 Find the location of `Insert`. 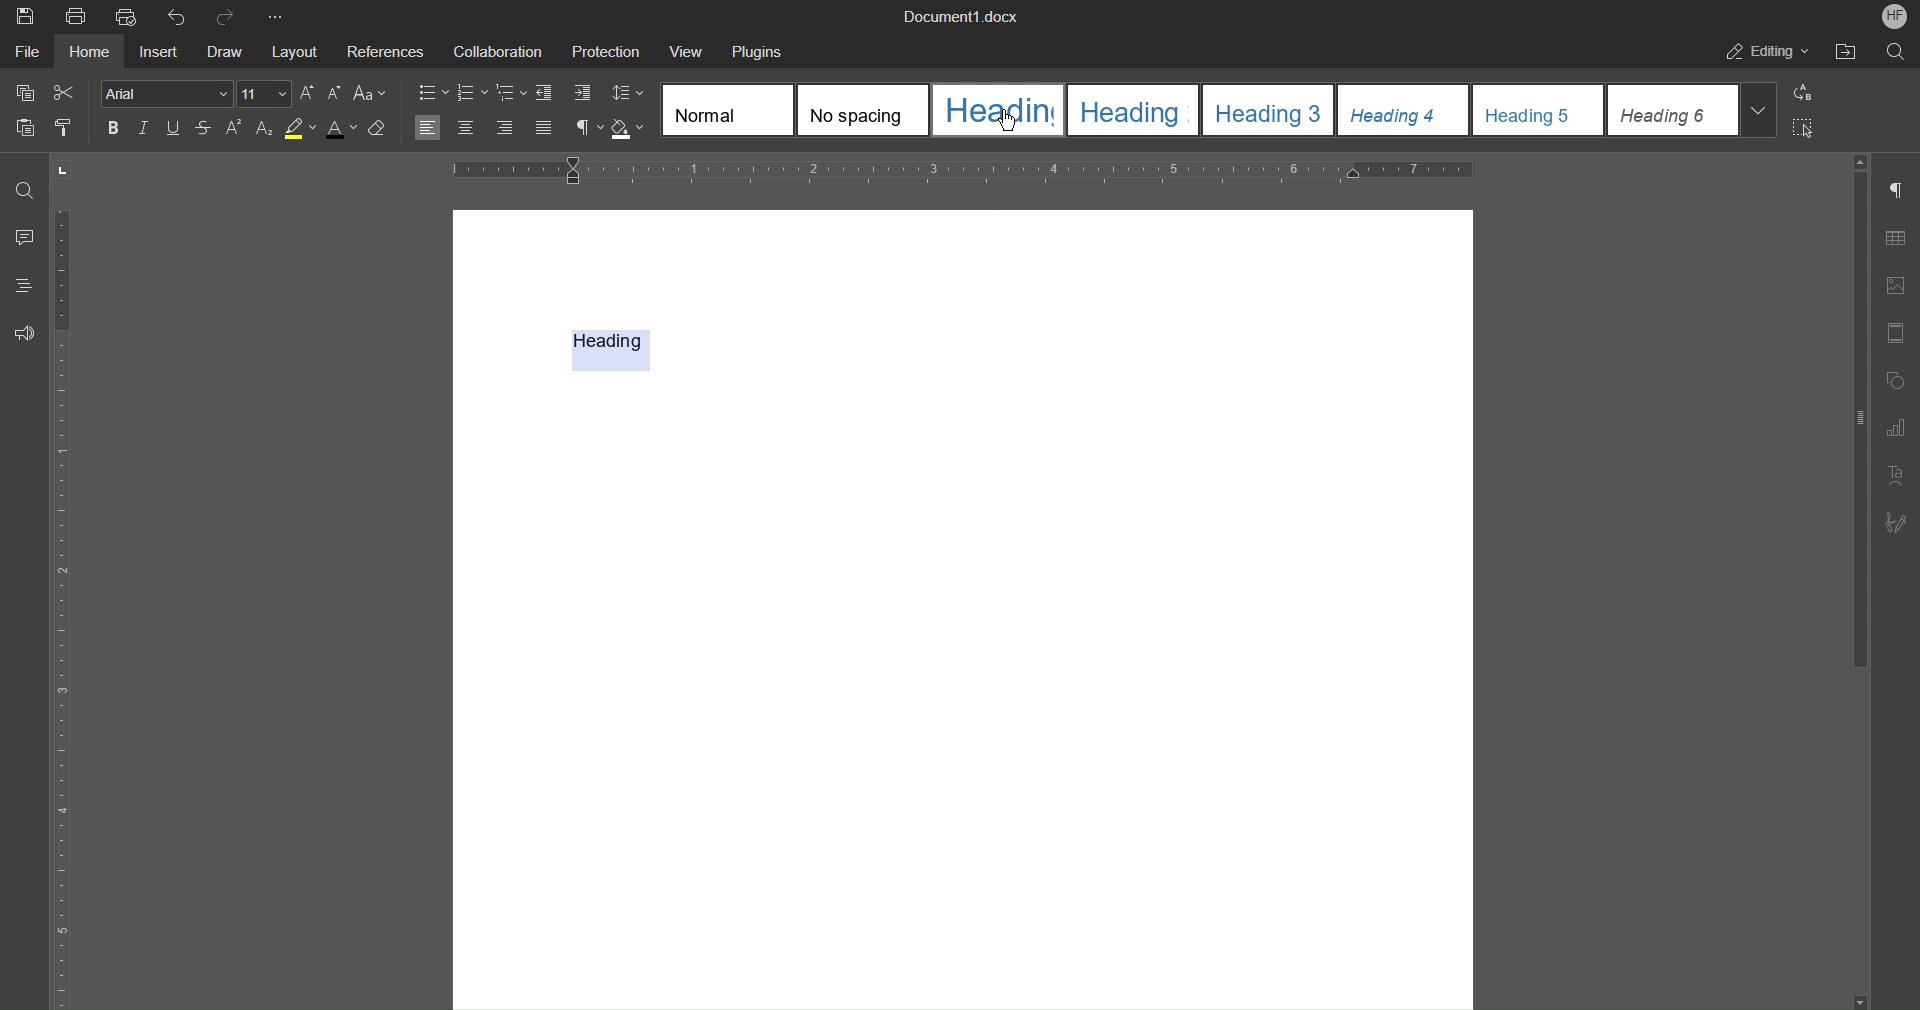

Insert is located at coordinates (163, 50).